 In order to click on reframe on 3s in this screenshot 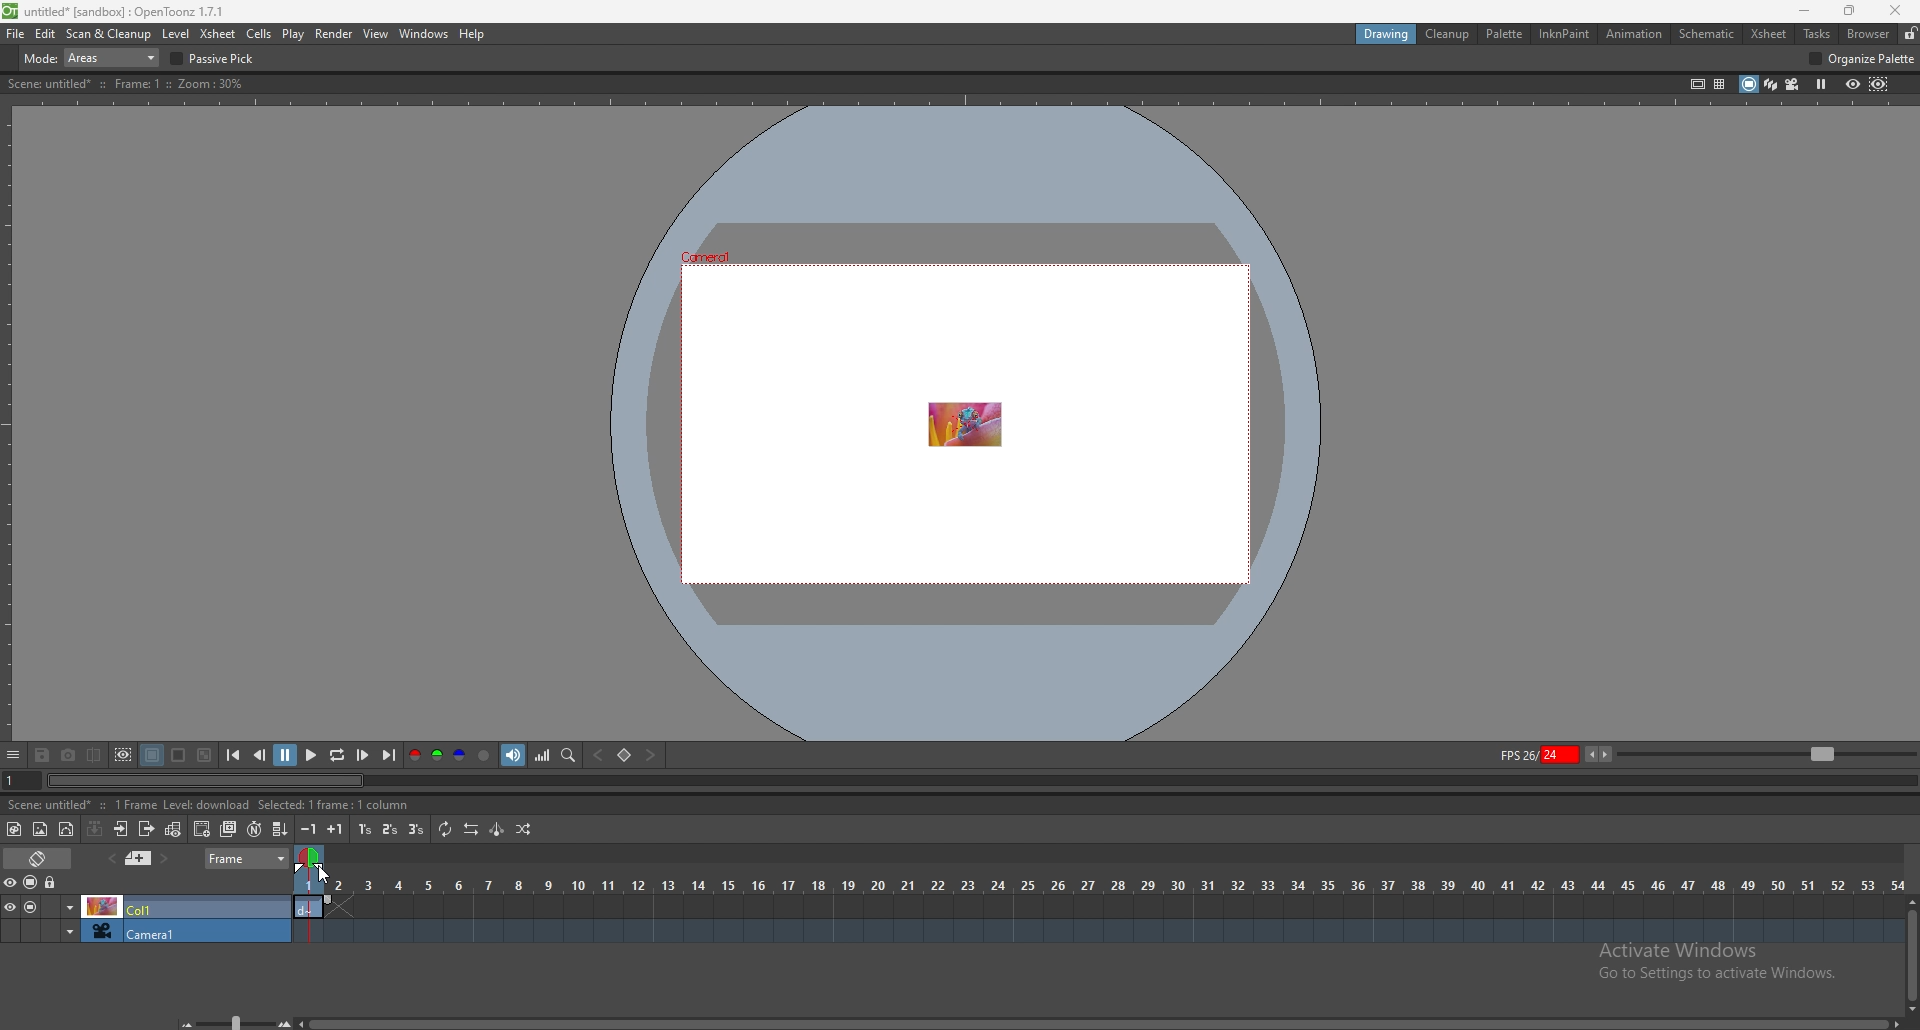, I will do `click(416, 829)`.